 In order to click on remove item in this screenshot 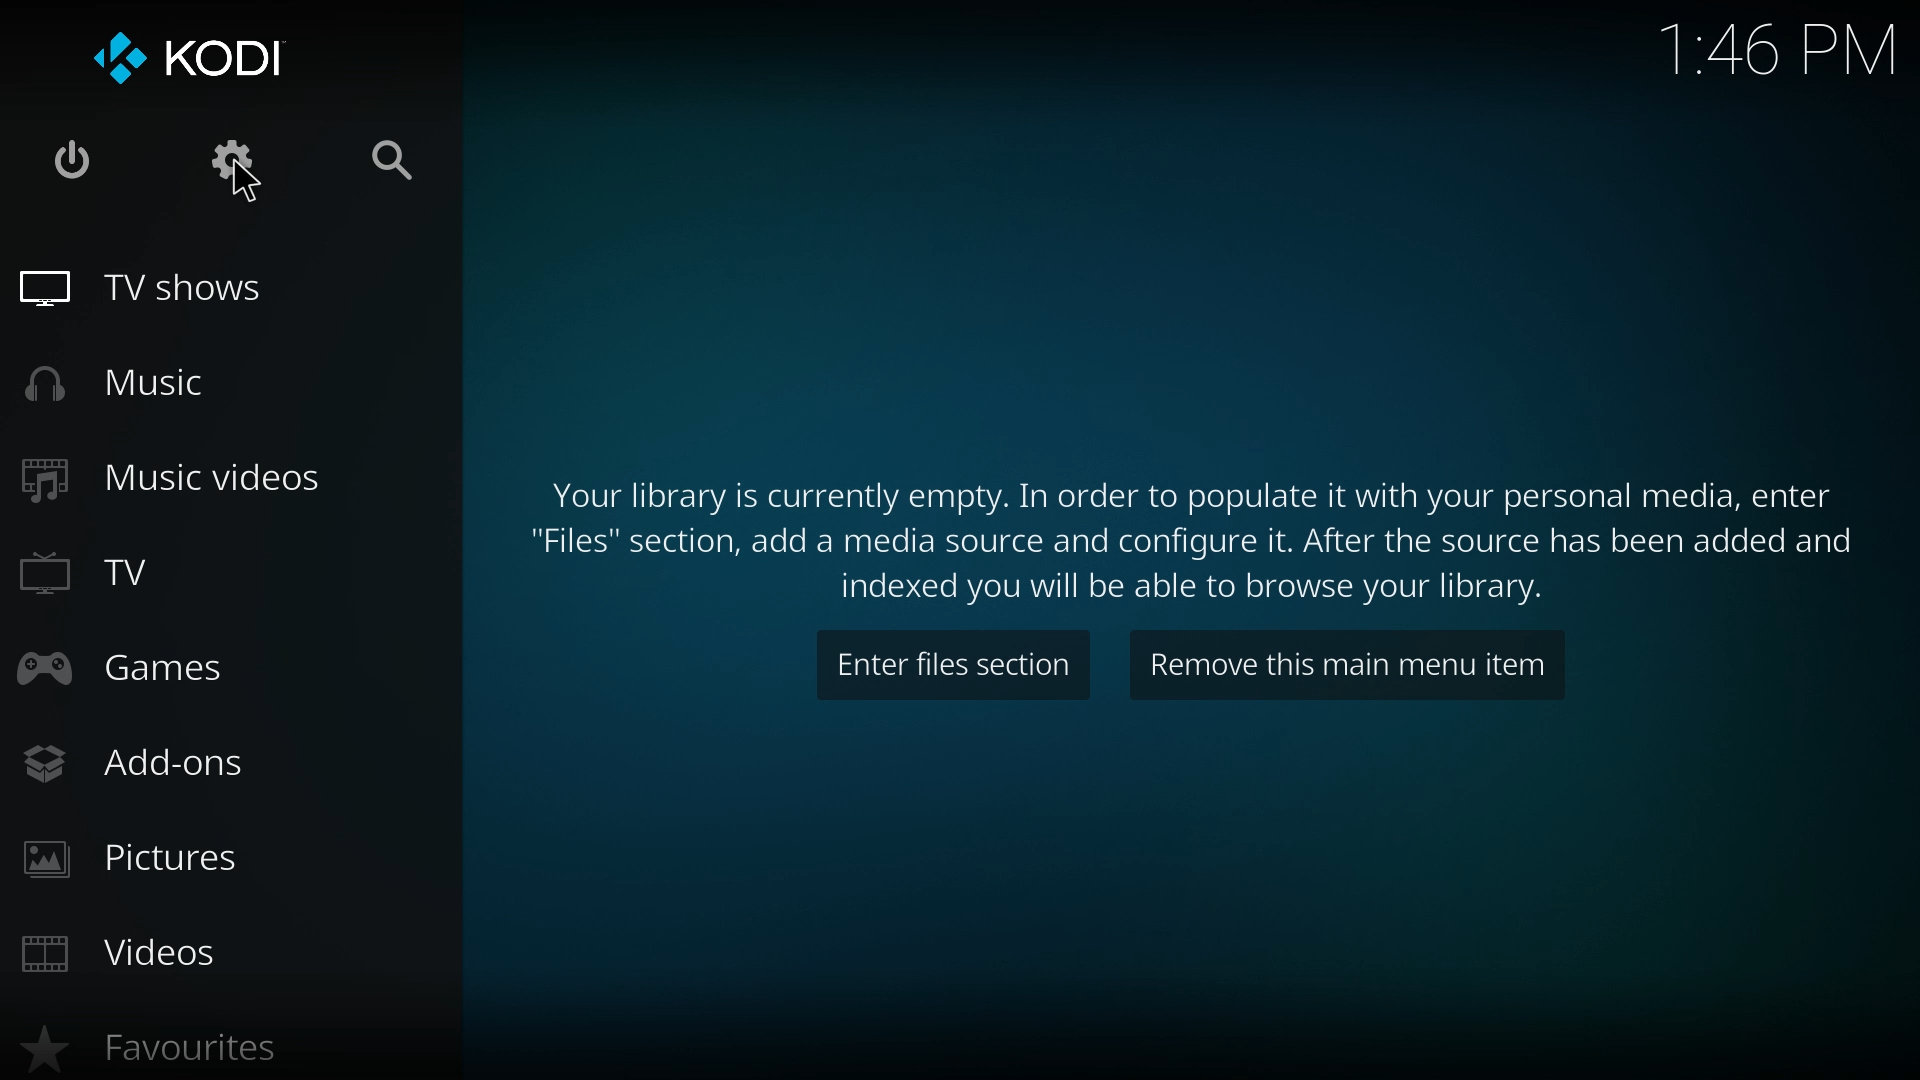, I will do `click(1351, 668)`.